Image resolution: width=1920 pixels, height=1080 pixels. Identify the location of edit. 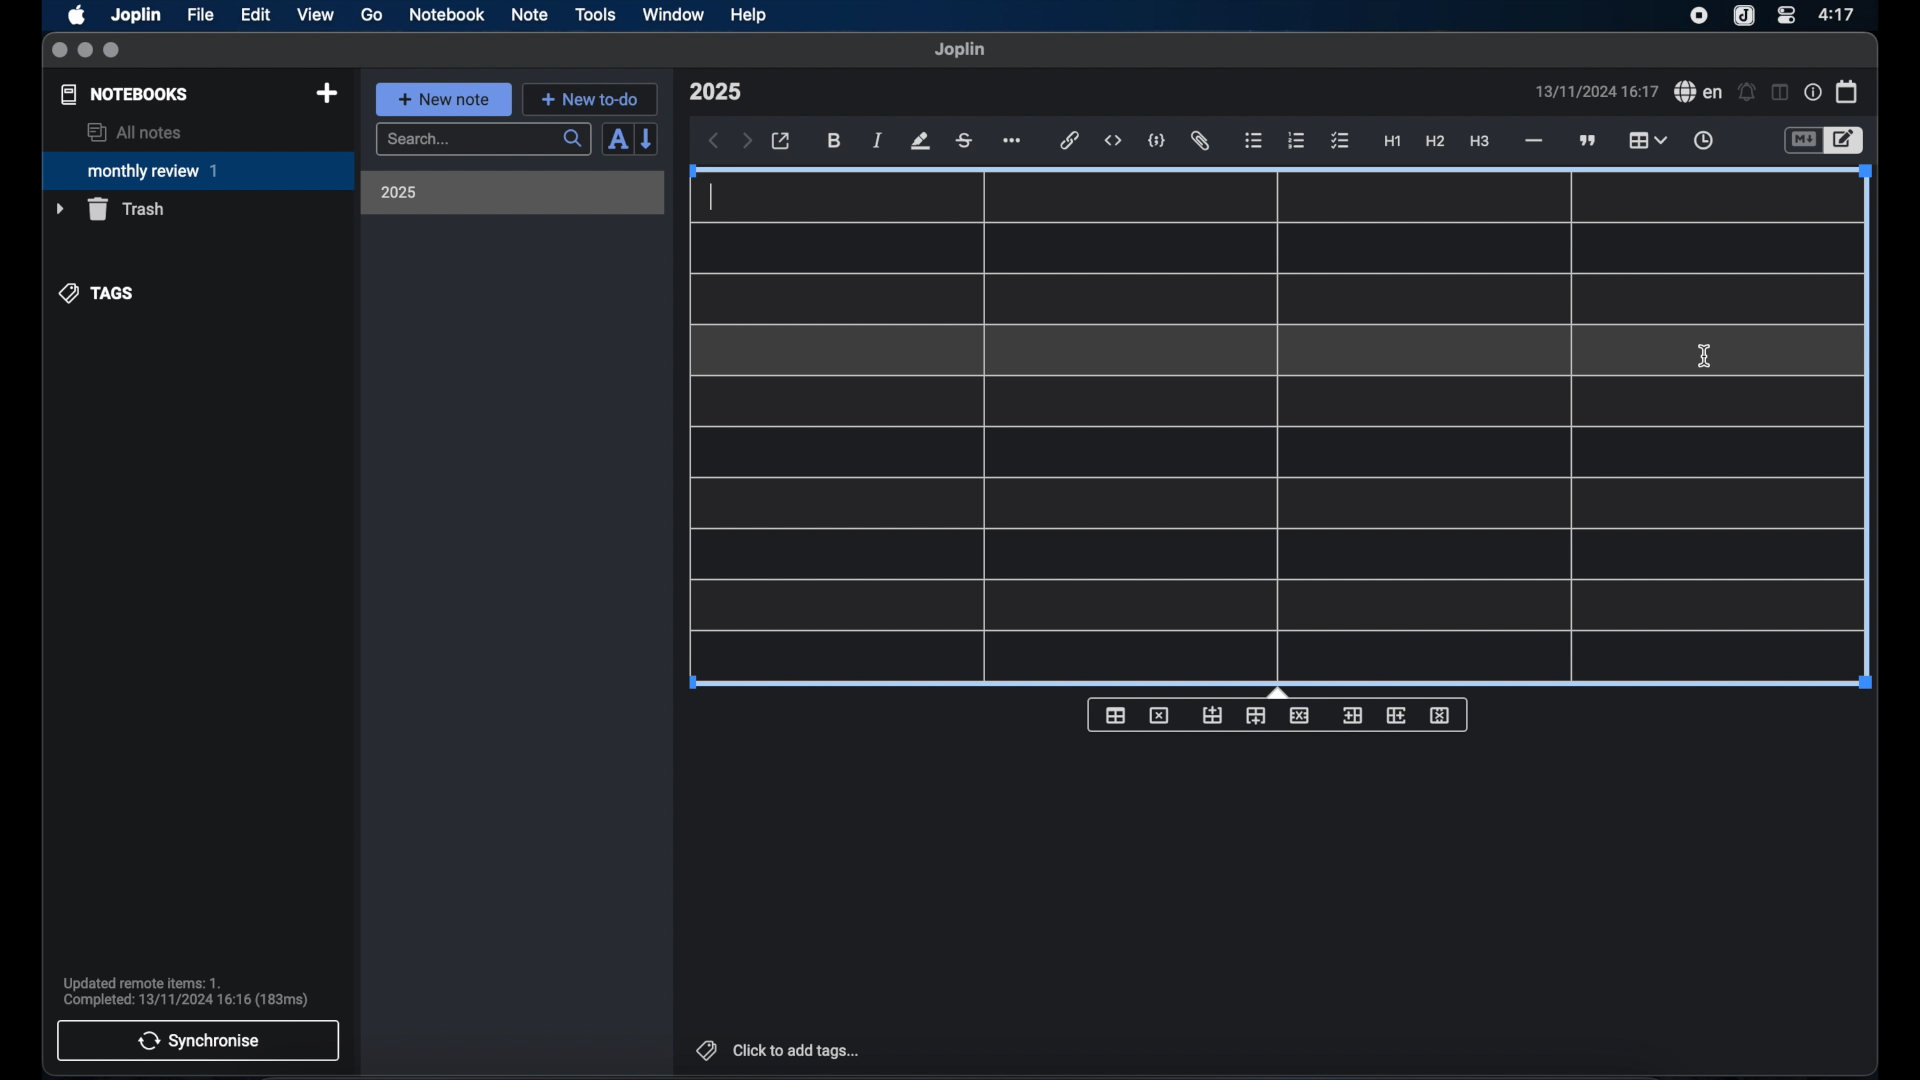
(257, 15).